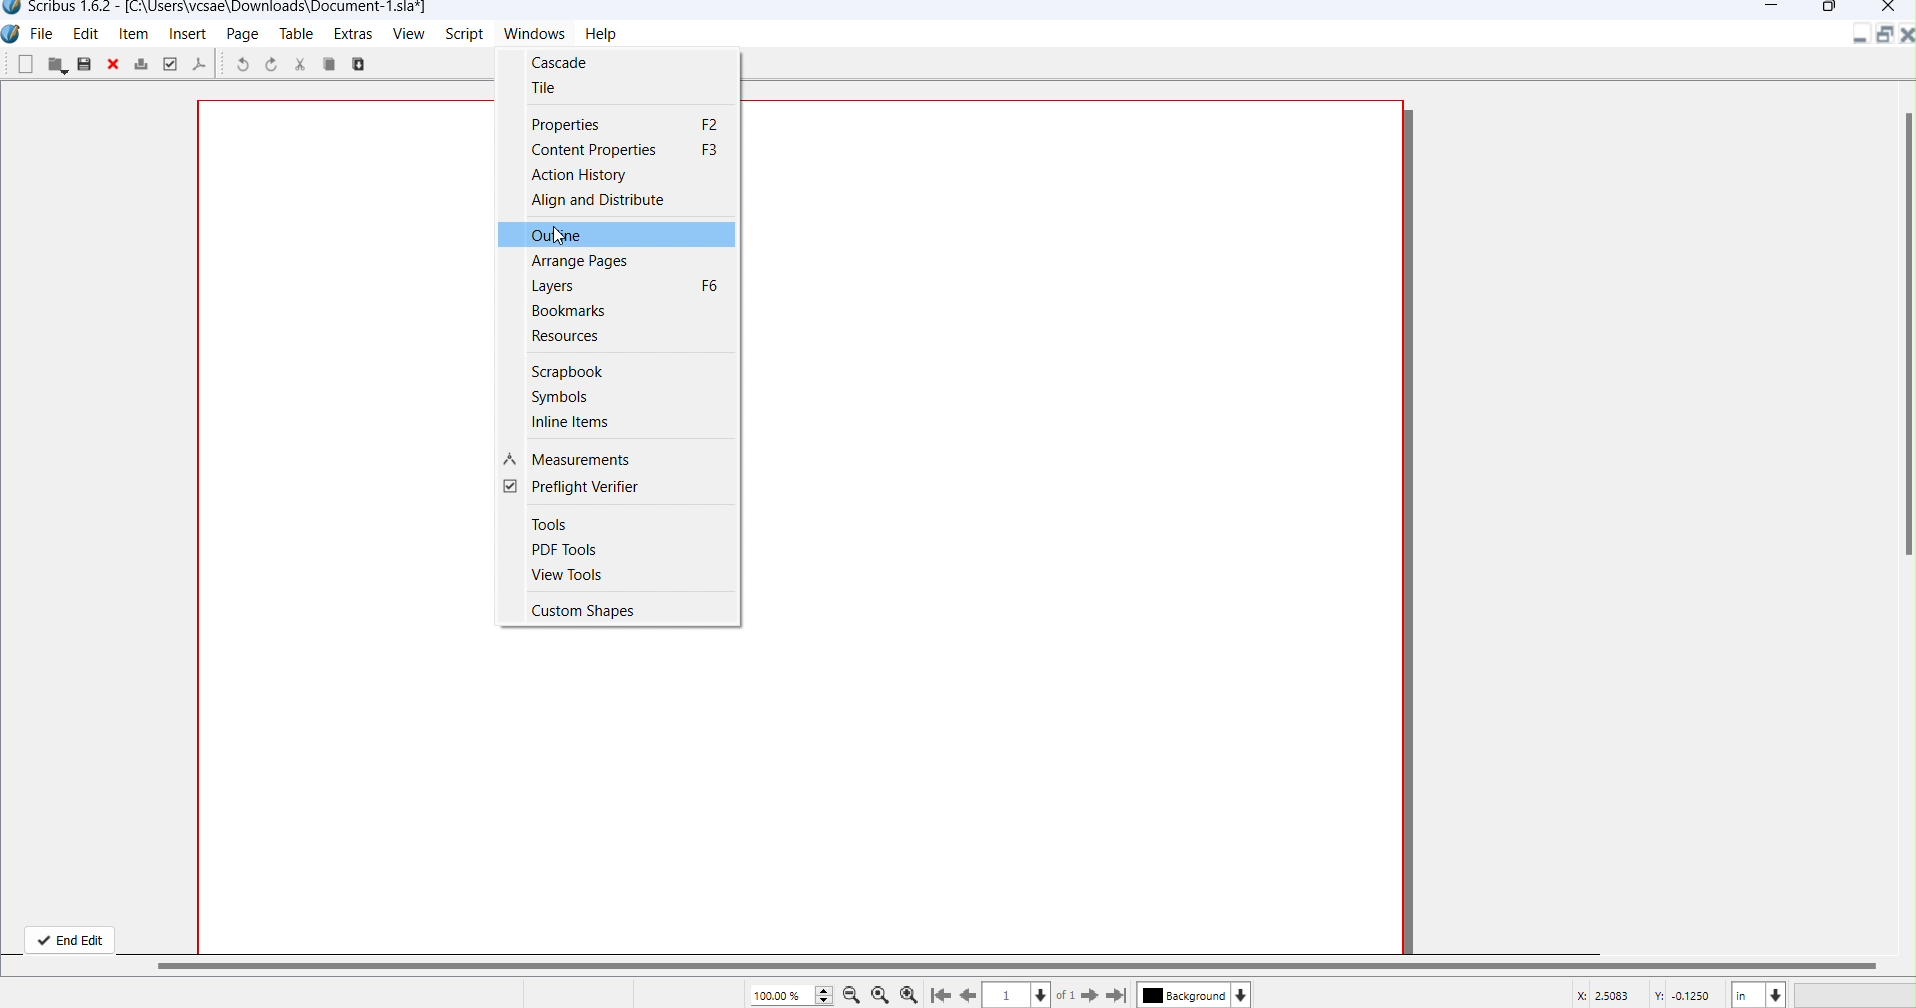 This screenshot has height=1008, width=1916. I want to click on go to end, so click(1118, 996).